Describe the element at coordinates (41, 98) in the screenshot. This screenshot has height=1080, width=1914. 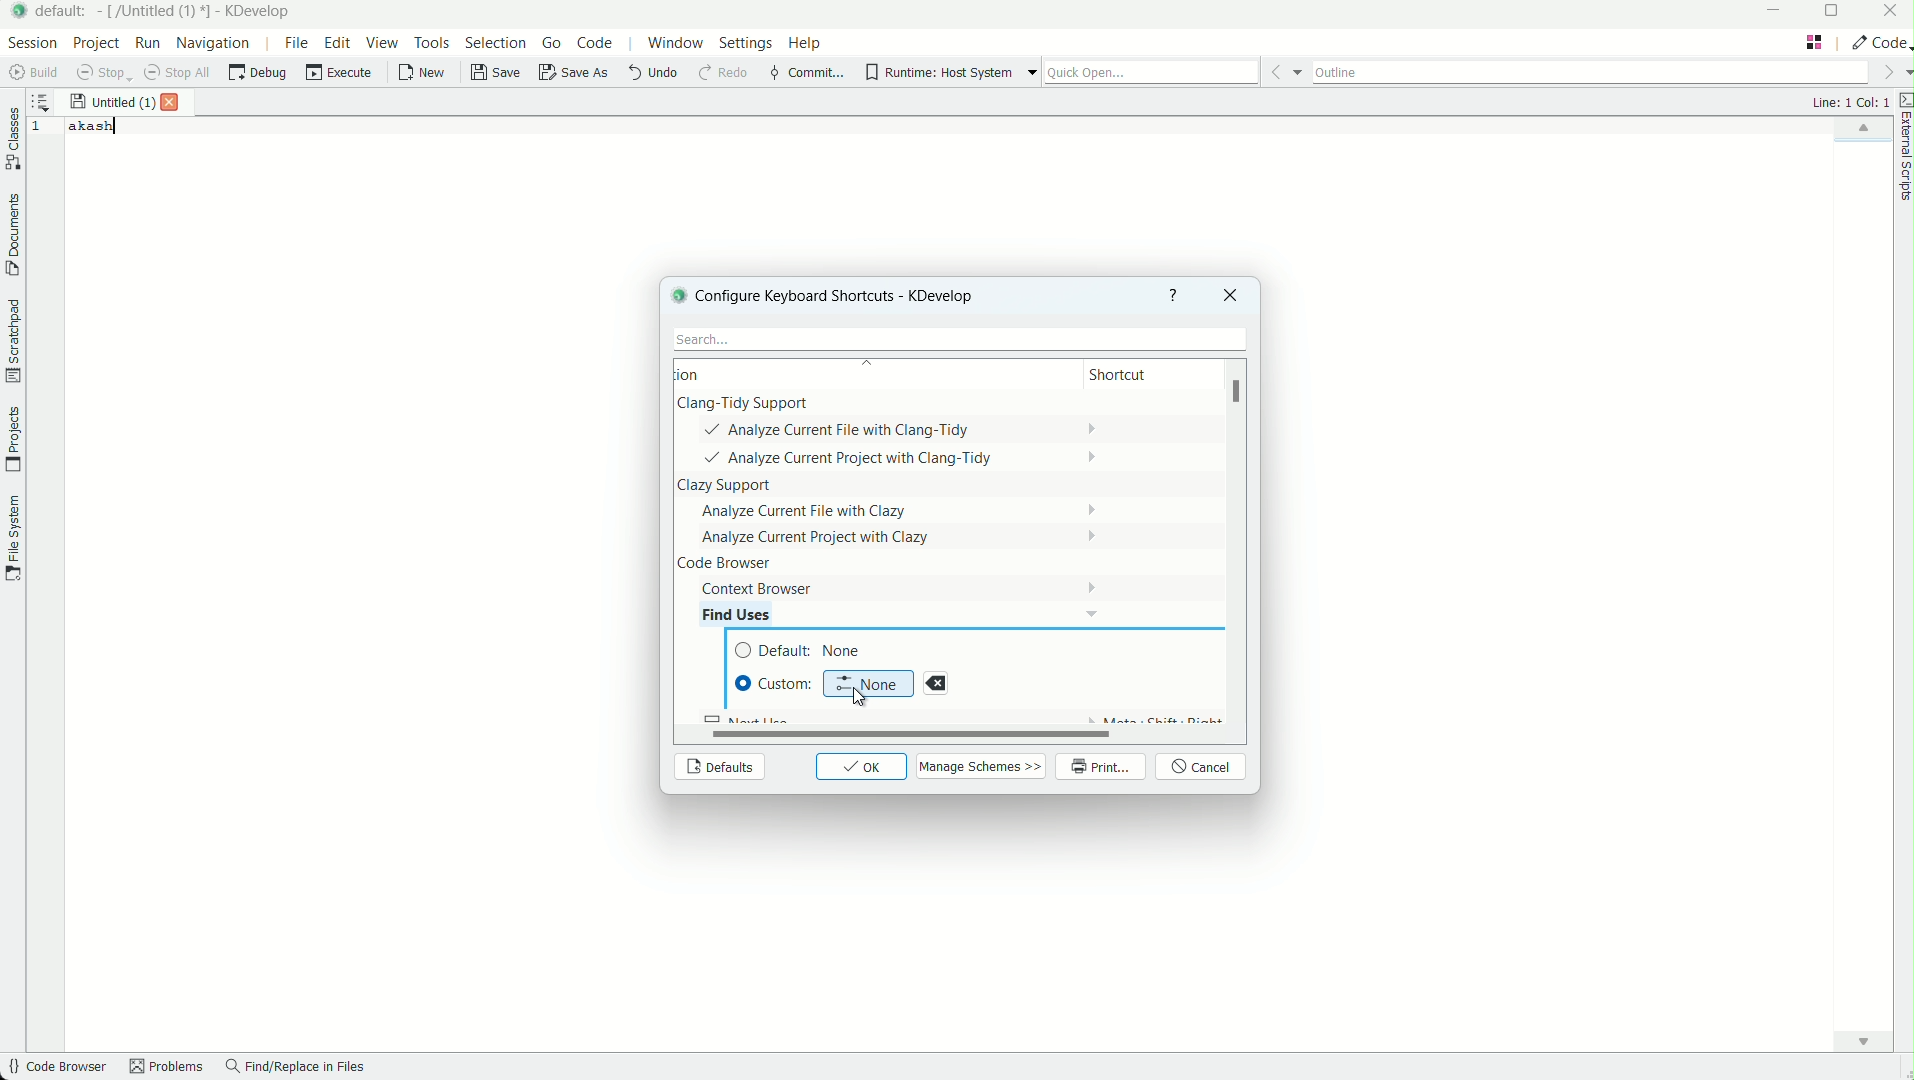
I see `sort the opened documents` at that location.